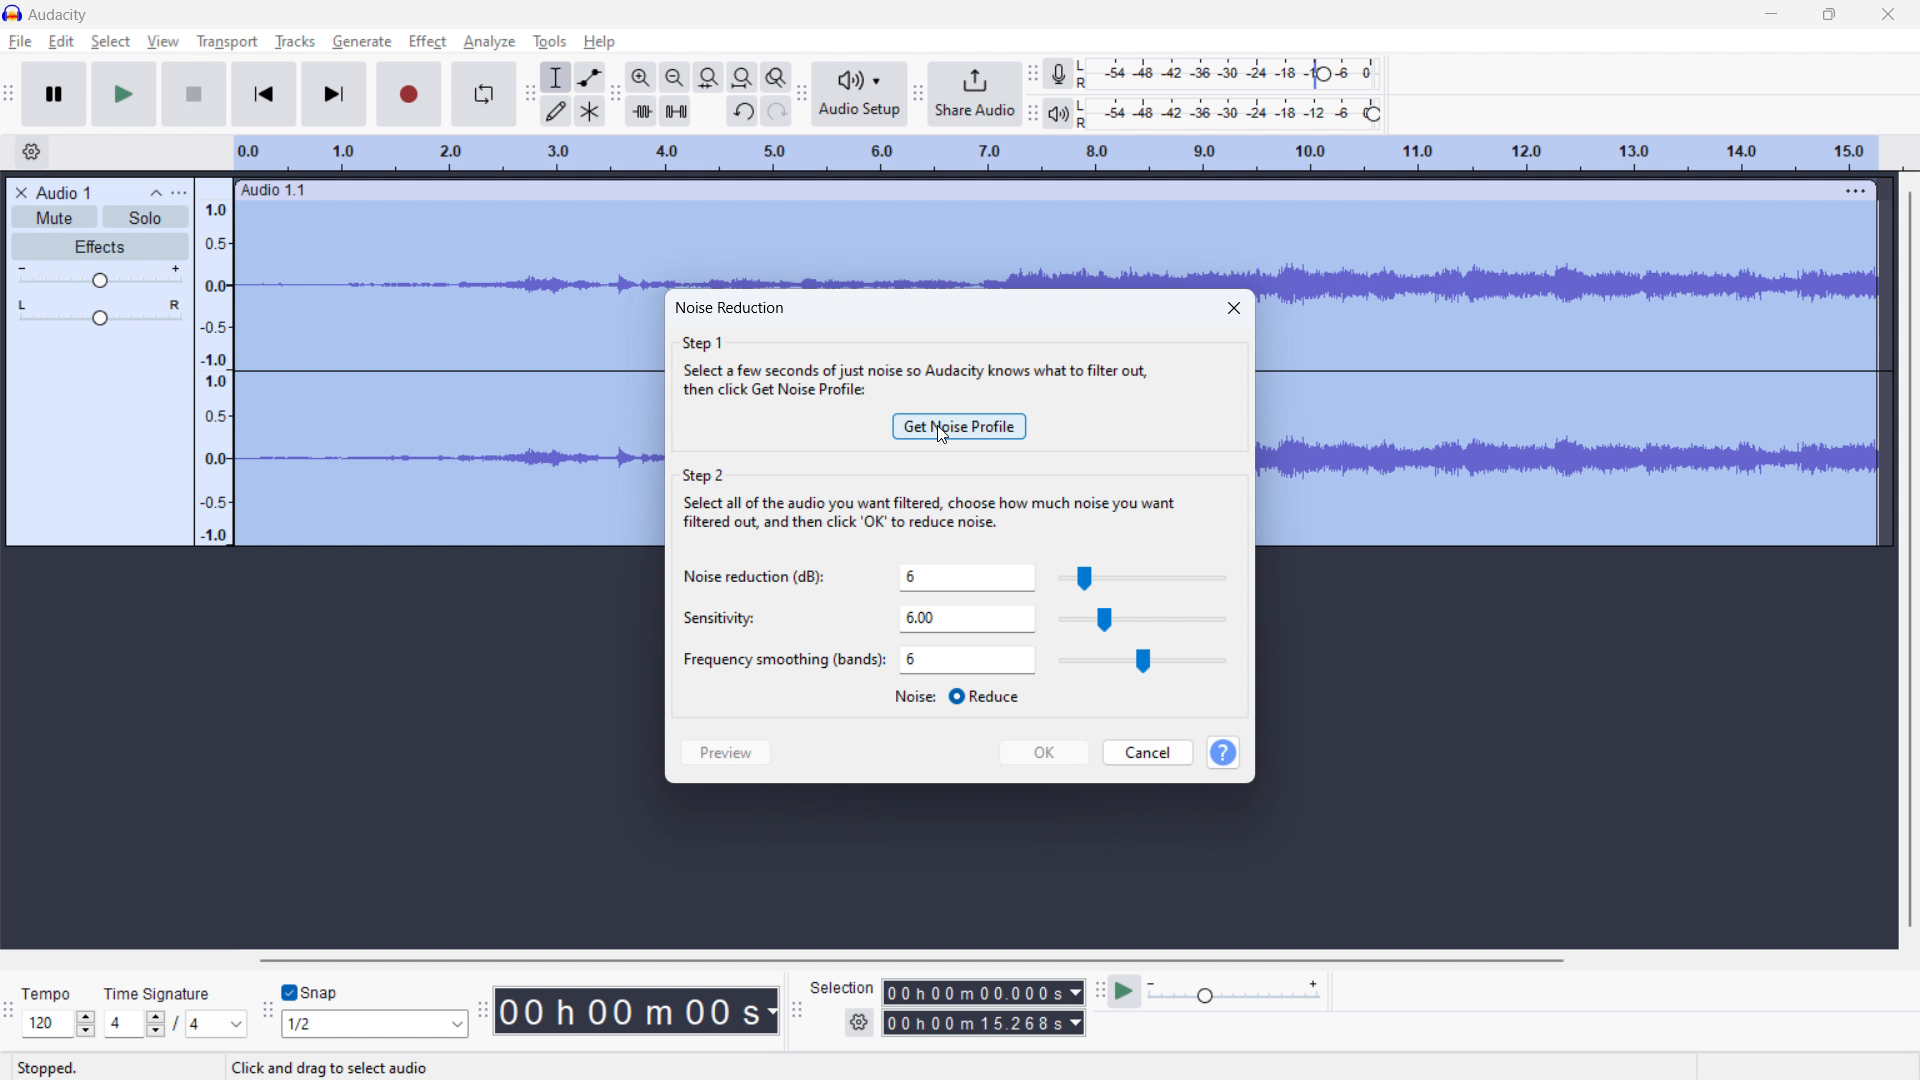 This screenshot has width=1920, height=1080. What do you see at coordinates (1853, 191) in the screenshot?
I see `menu` at bounding box center [1853, 191].